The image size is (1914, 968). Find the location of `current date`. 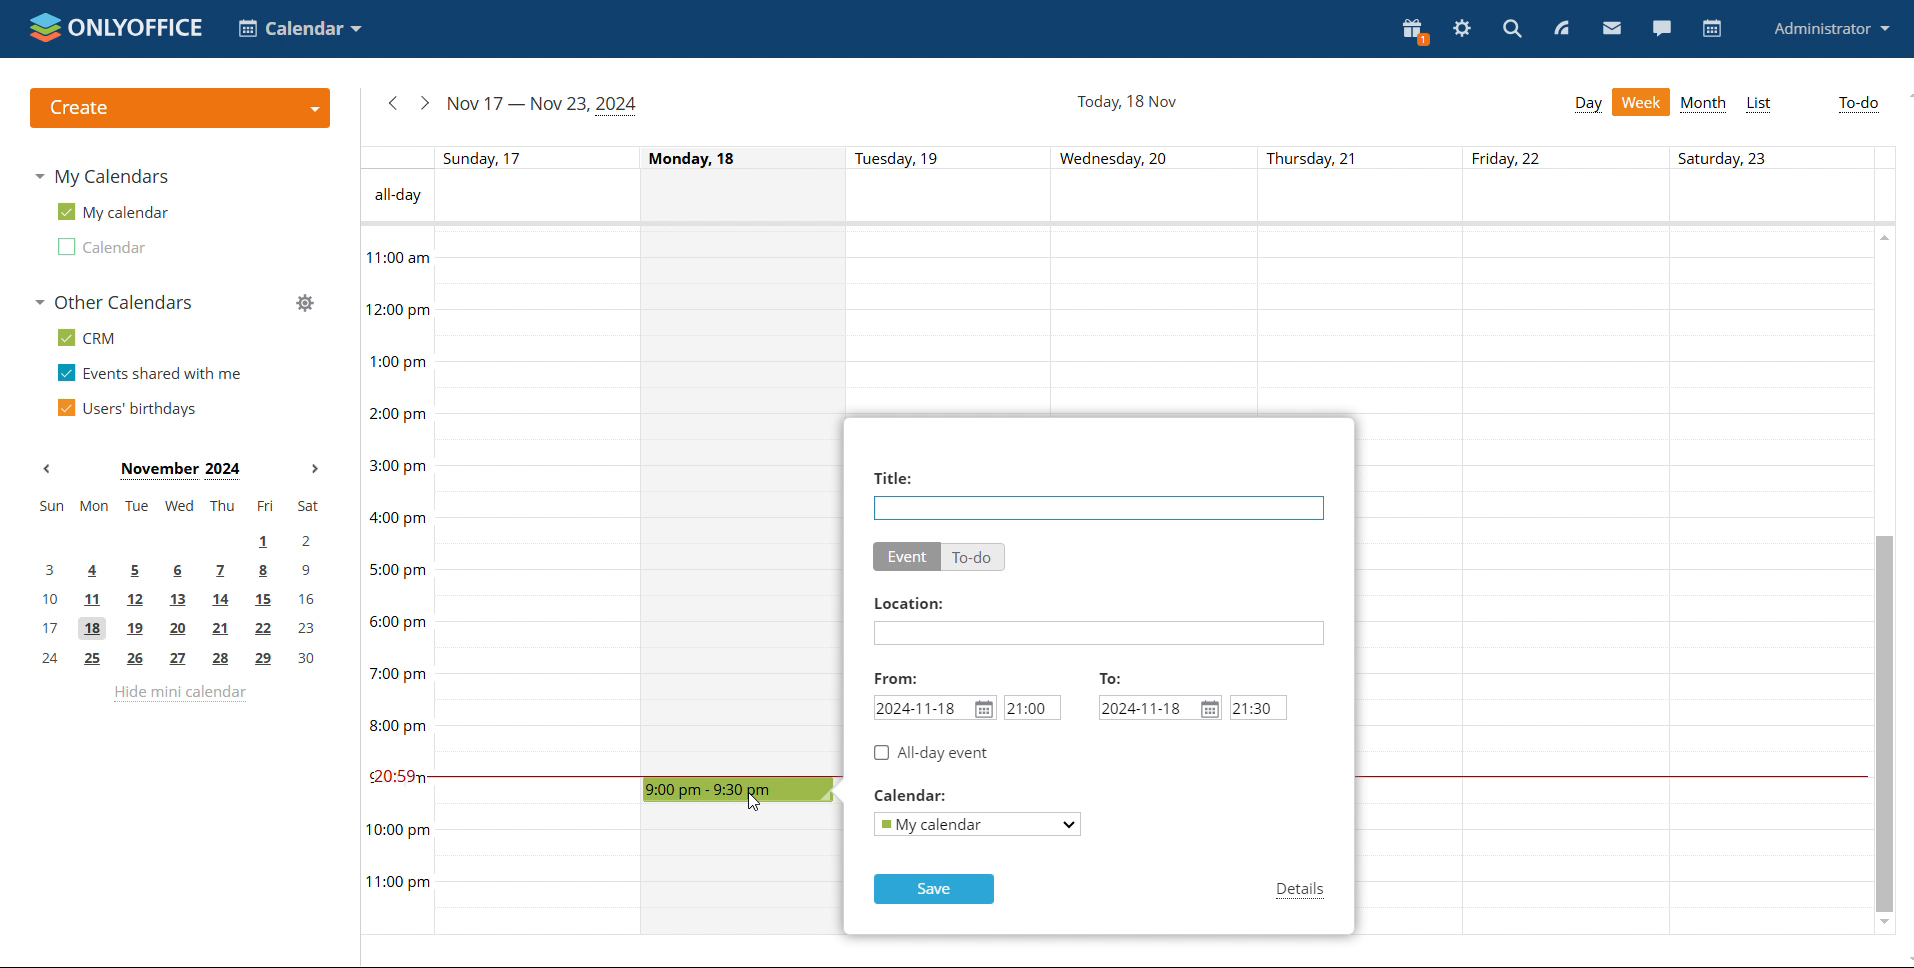

current date is located at coordinates (1128, 102).